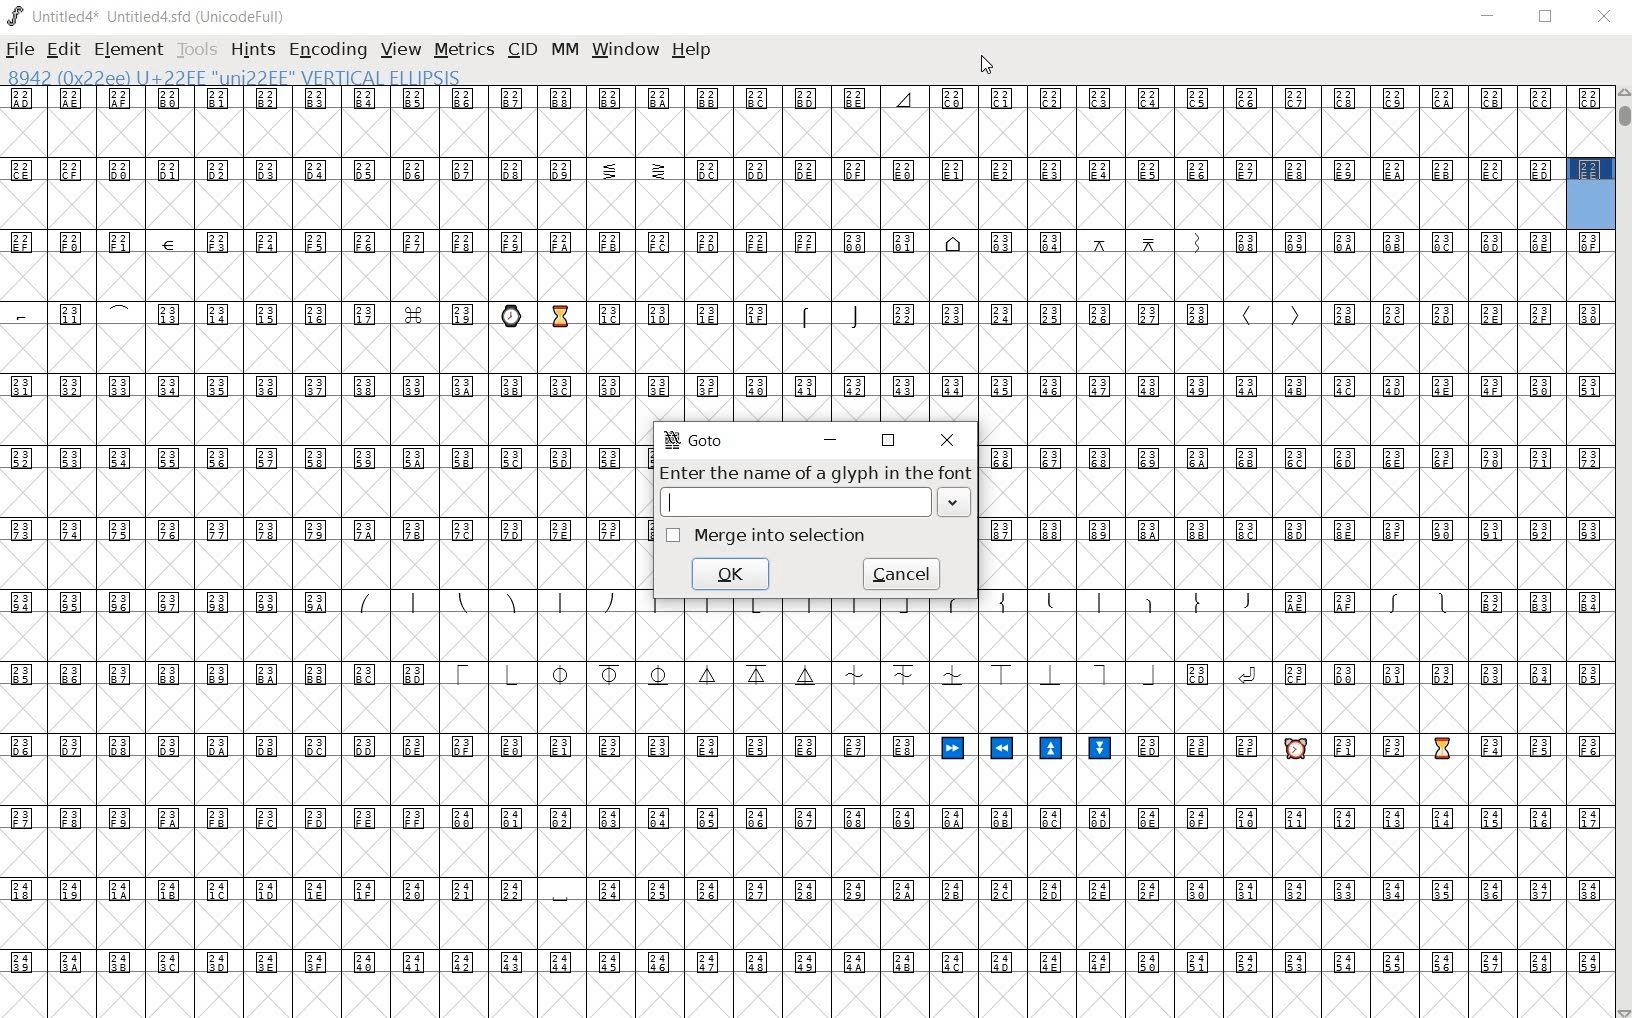  Describe the element at coordinates (1122, 252) in the screenshot. I see `glyph characters` at that location.